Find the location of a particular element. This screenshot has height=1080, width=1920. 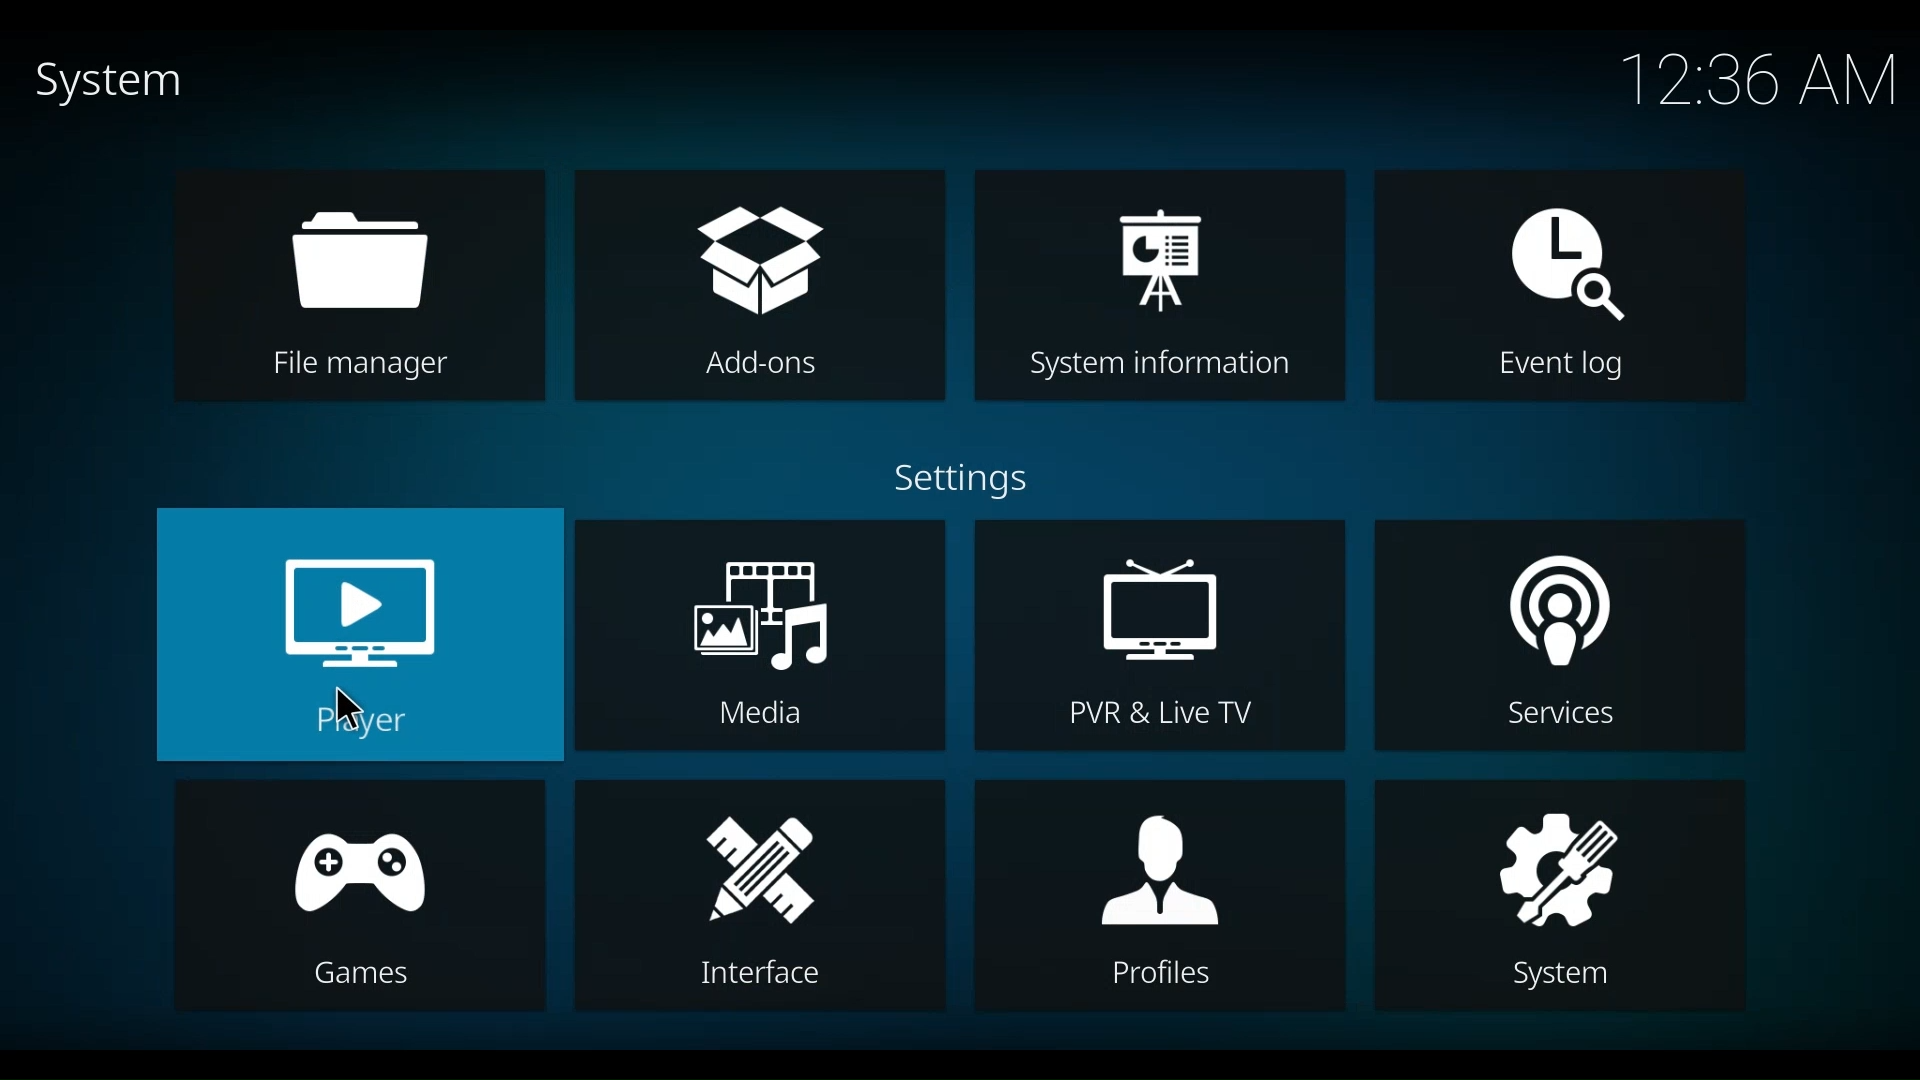

File manager is located at coordinates (357, 284).